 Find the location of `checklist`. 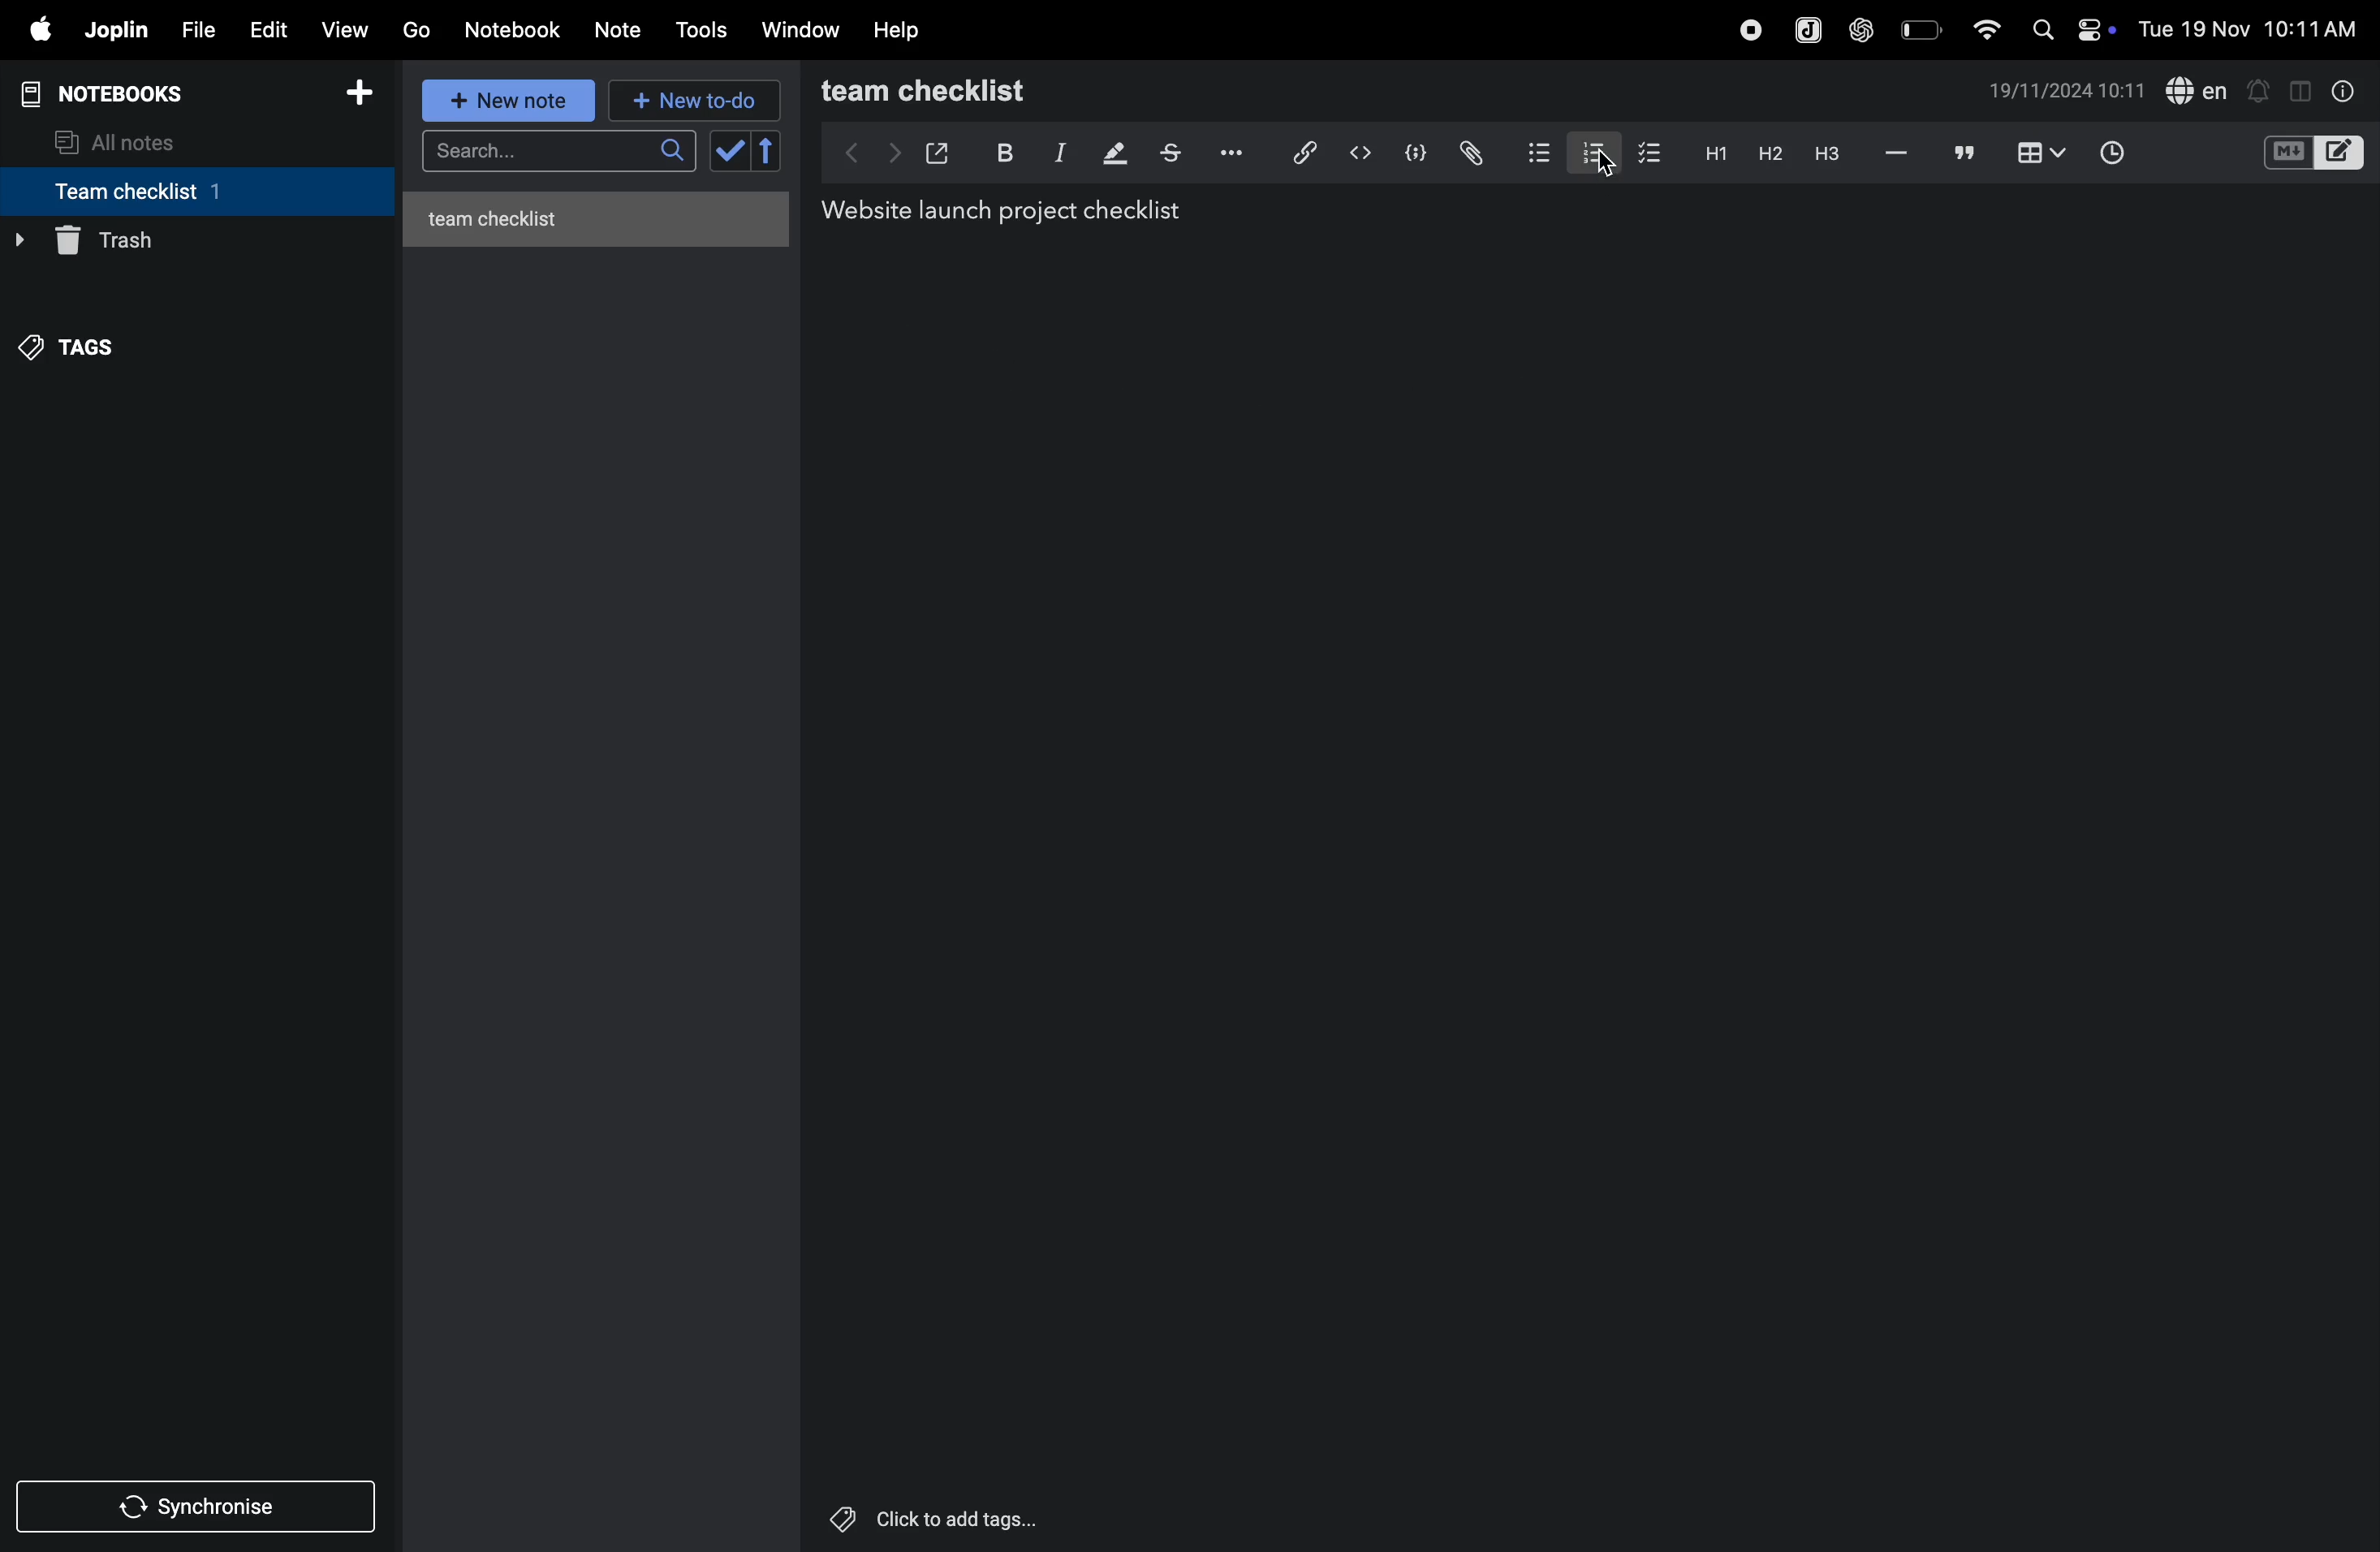

checklist is located at coordinates (1652, 154).